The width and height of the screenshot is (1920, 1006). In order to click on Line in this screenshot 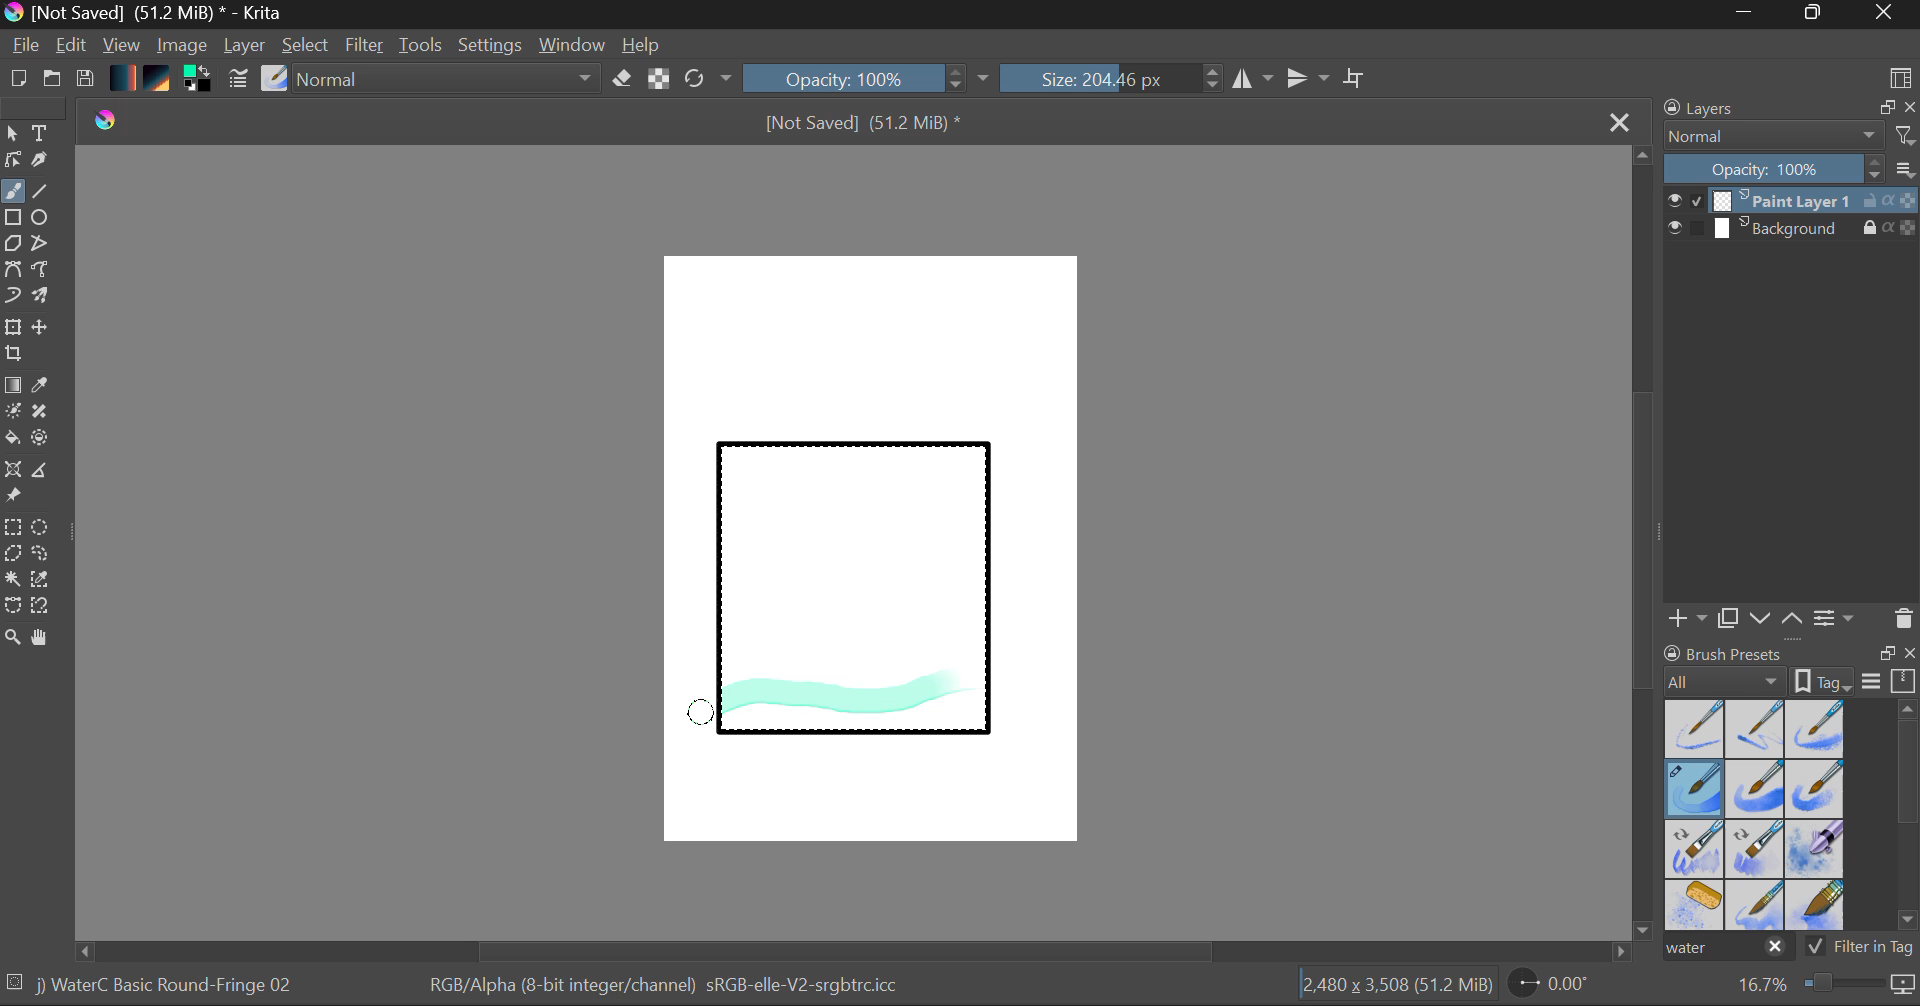, I will do `click(41, 192)`.